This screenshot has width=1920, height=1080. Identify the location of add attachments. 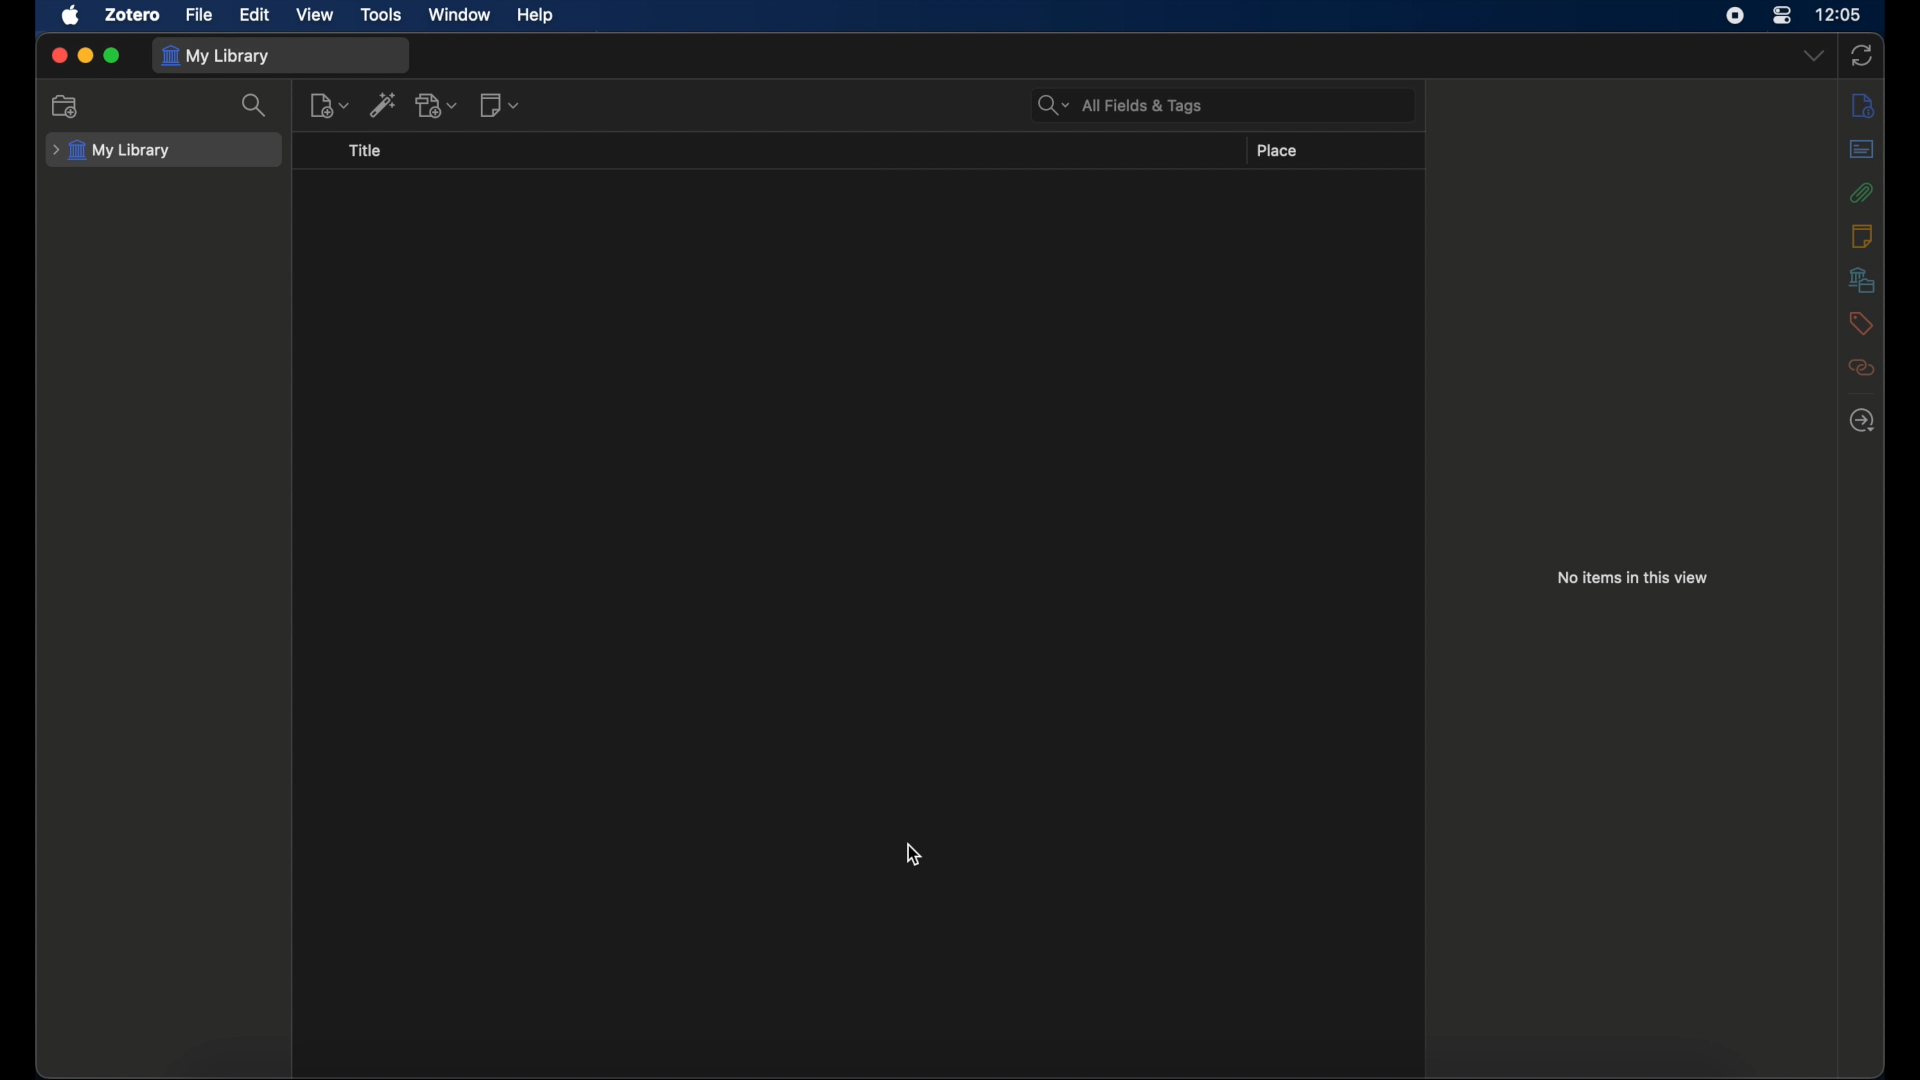
(439, 106).